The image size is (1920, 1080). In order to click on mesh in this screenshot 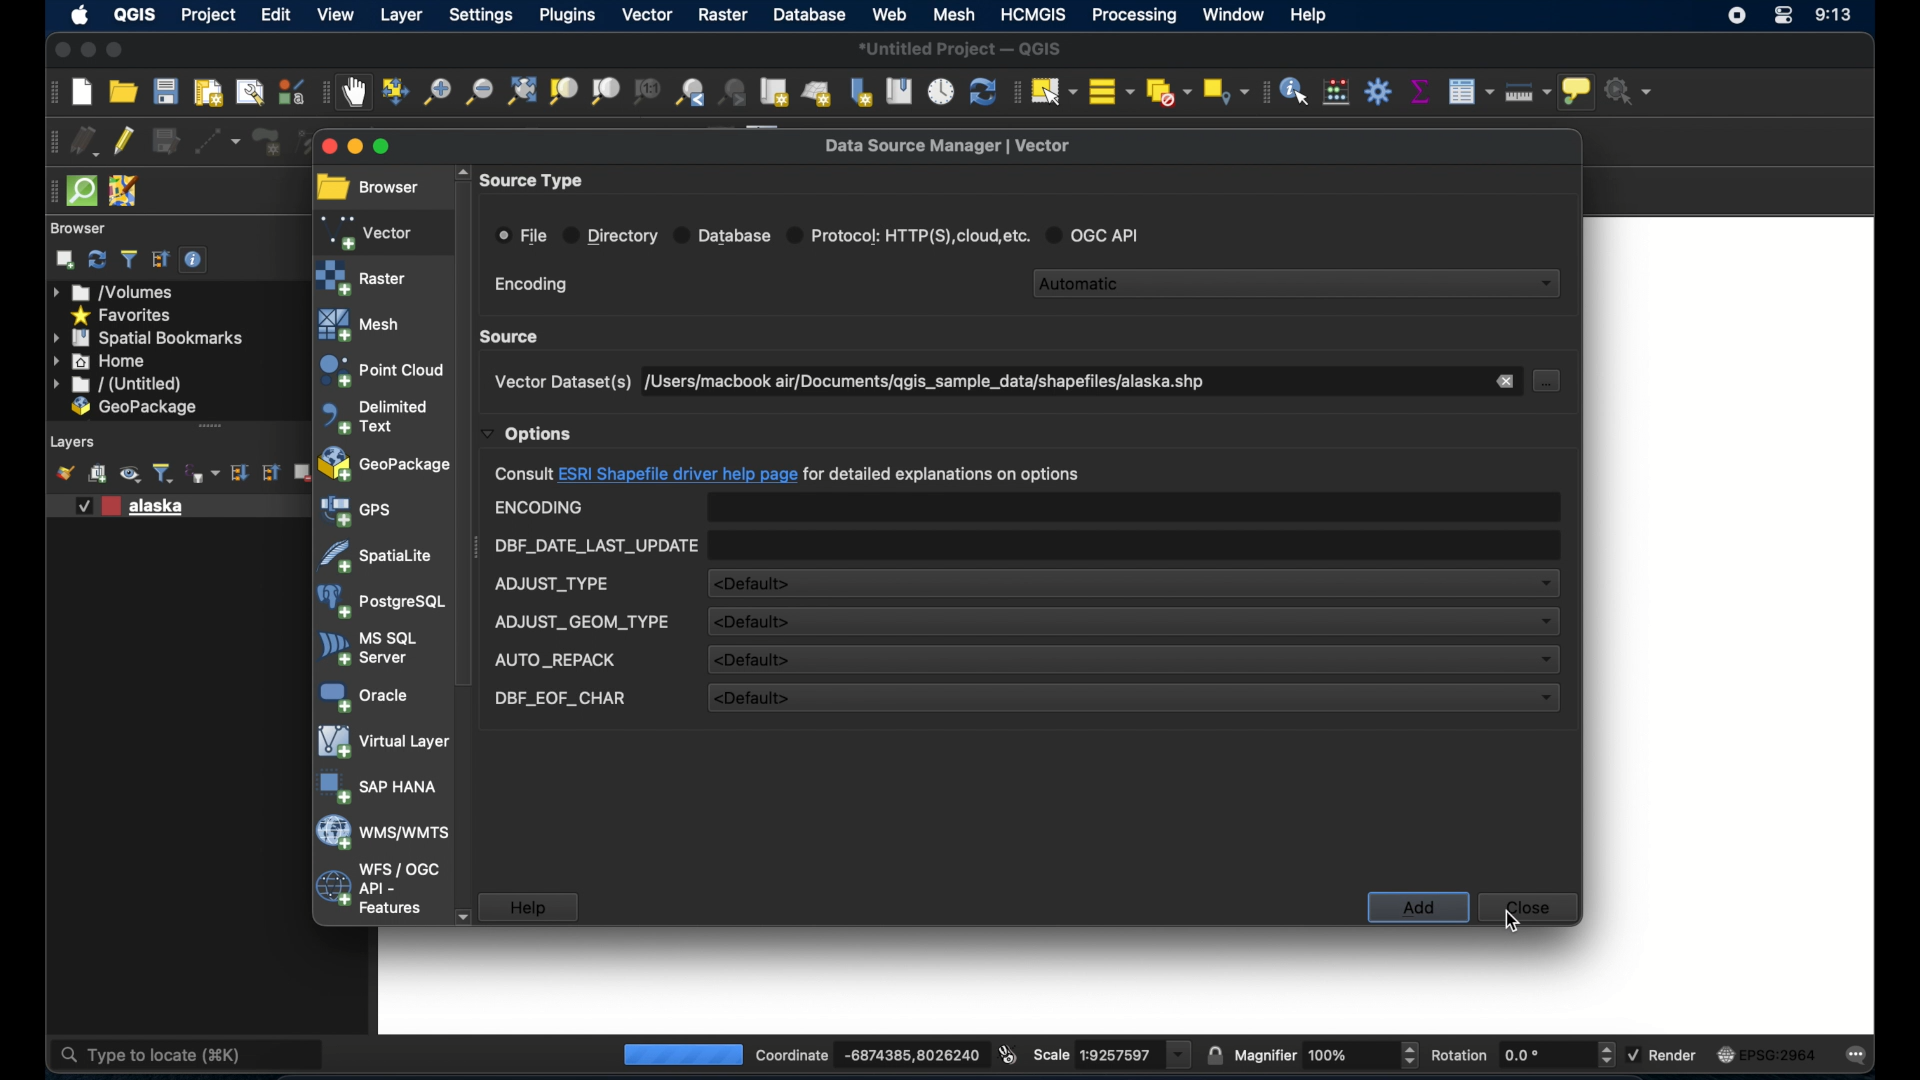, I will do `click(362, 324)`.